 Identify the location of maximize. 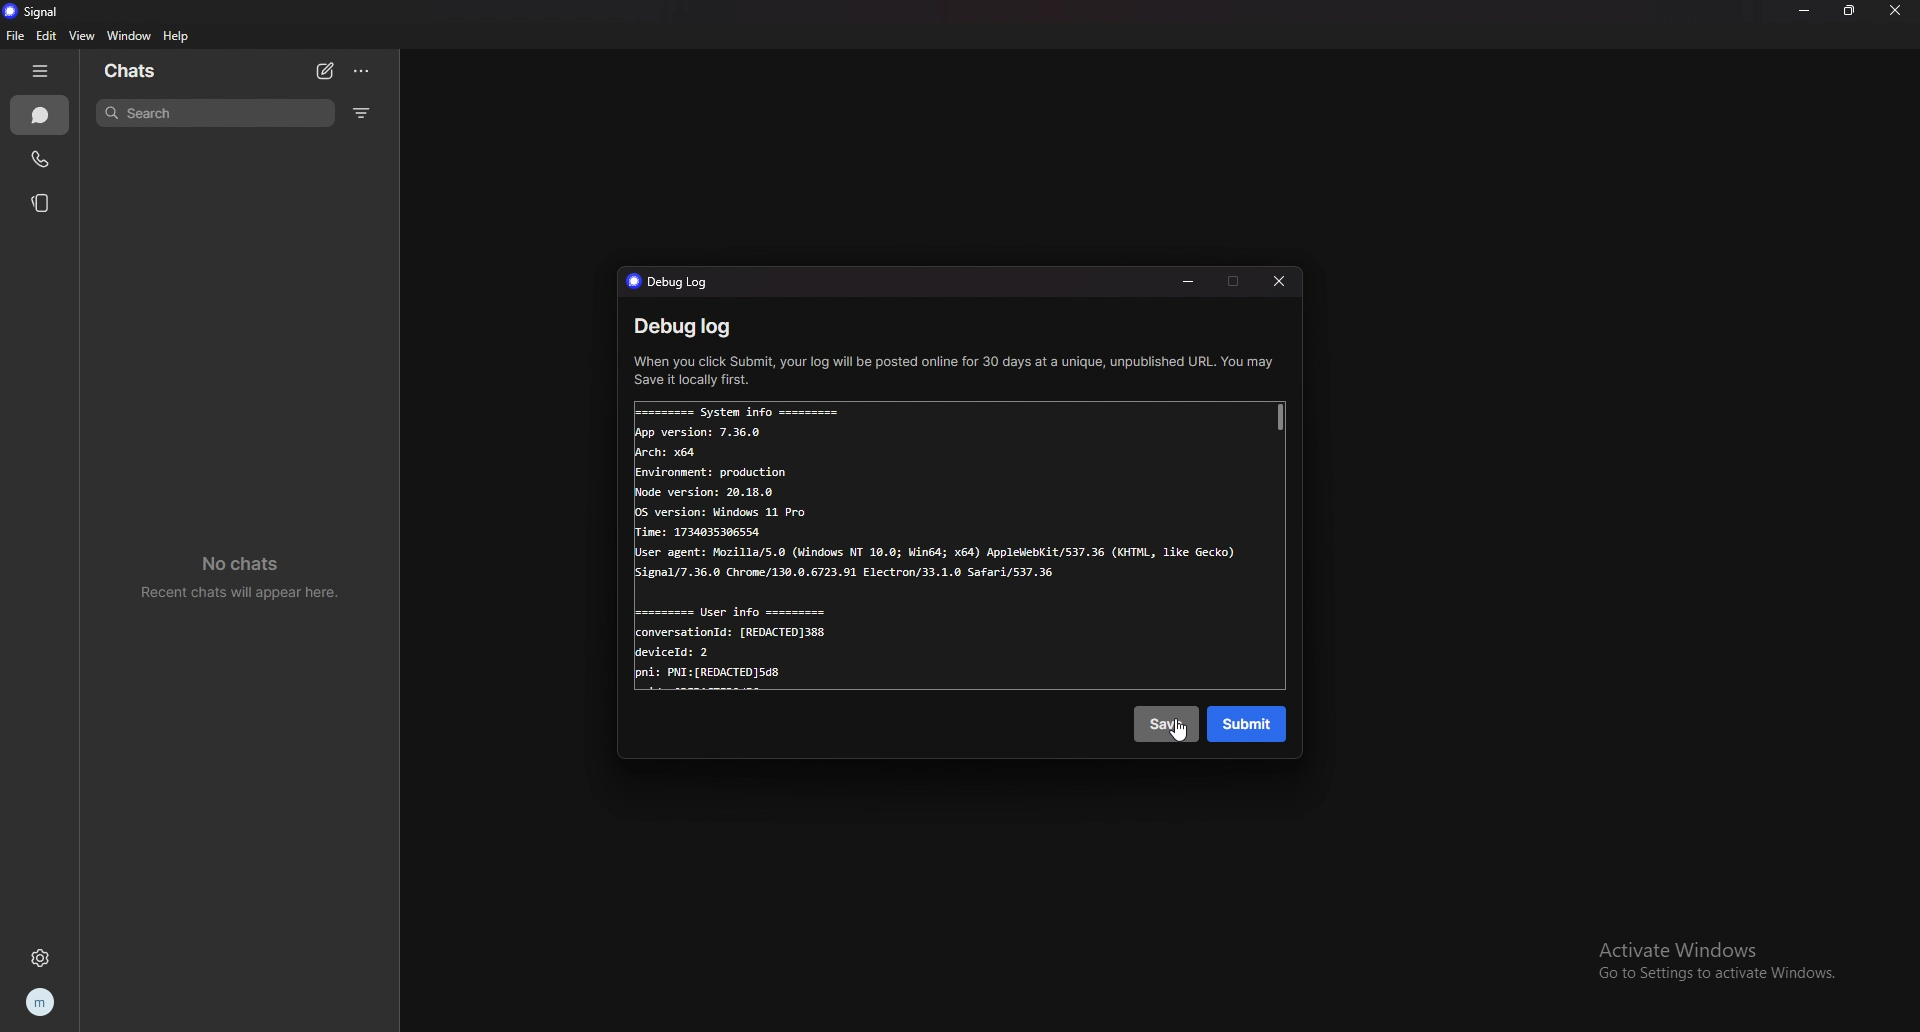
(1236, 283).